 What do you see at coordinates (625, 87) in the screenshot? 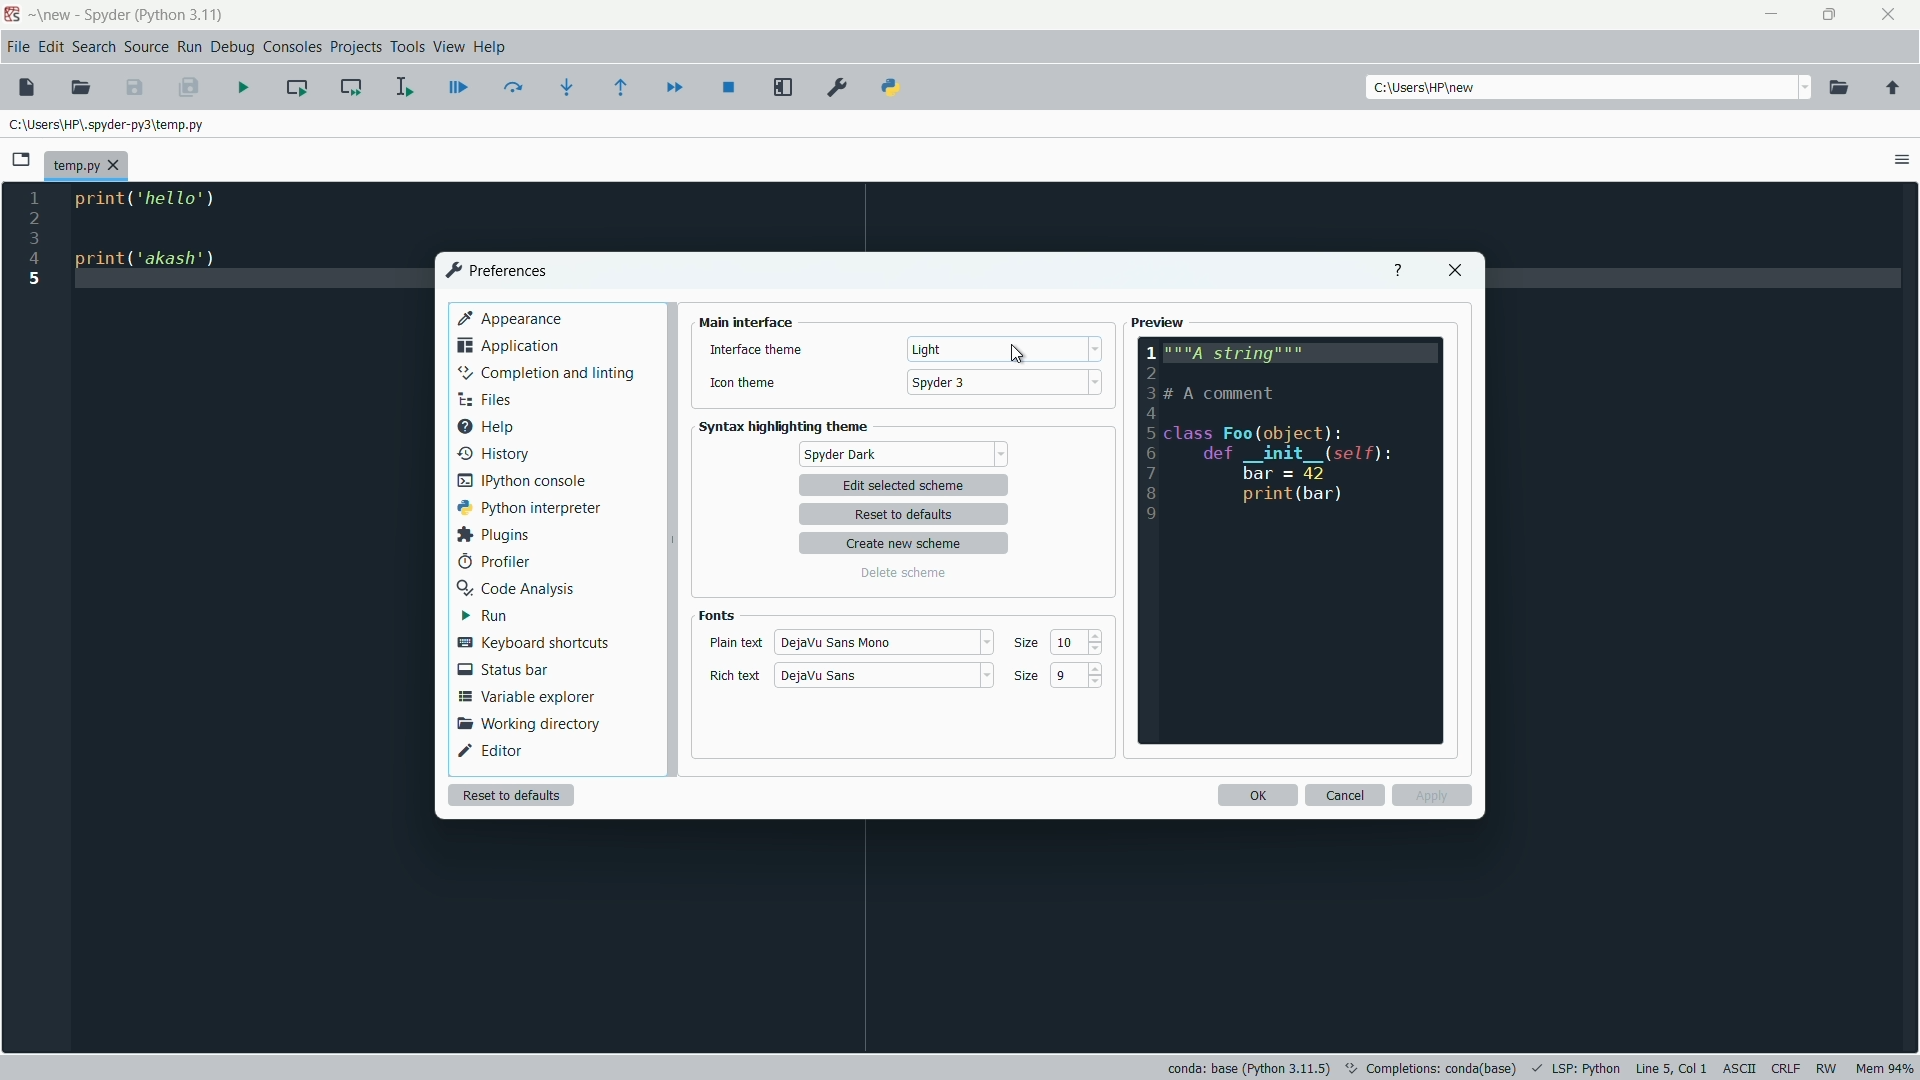
I see `continue execution until next function` at bounding box center [625, 87].